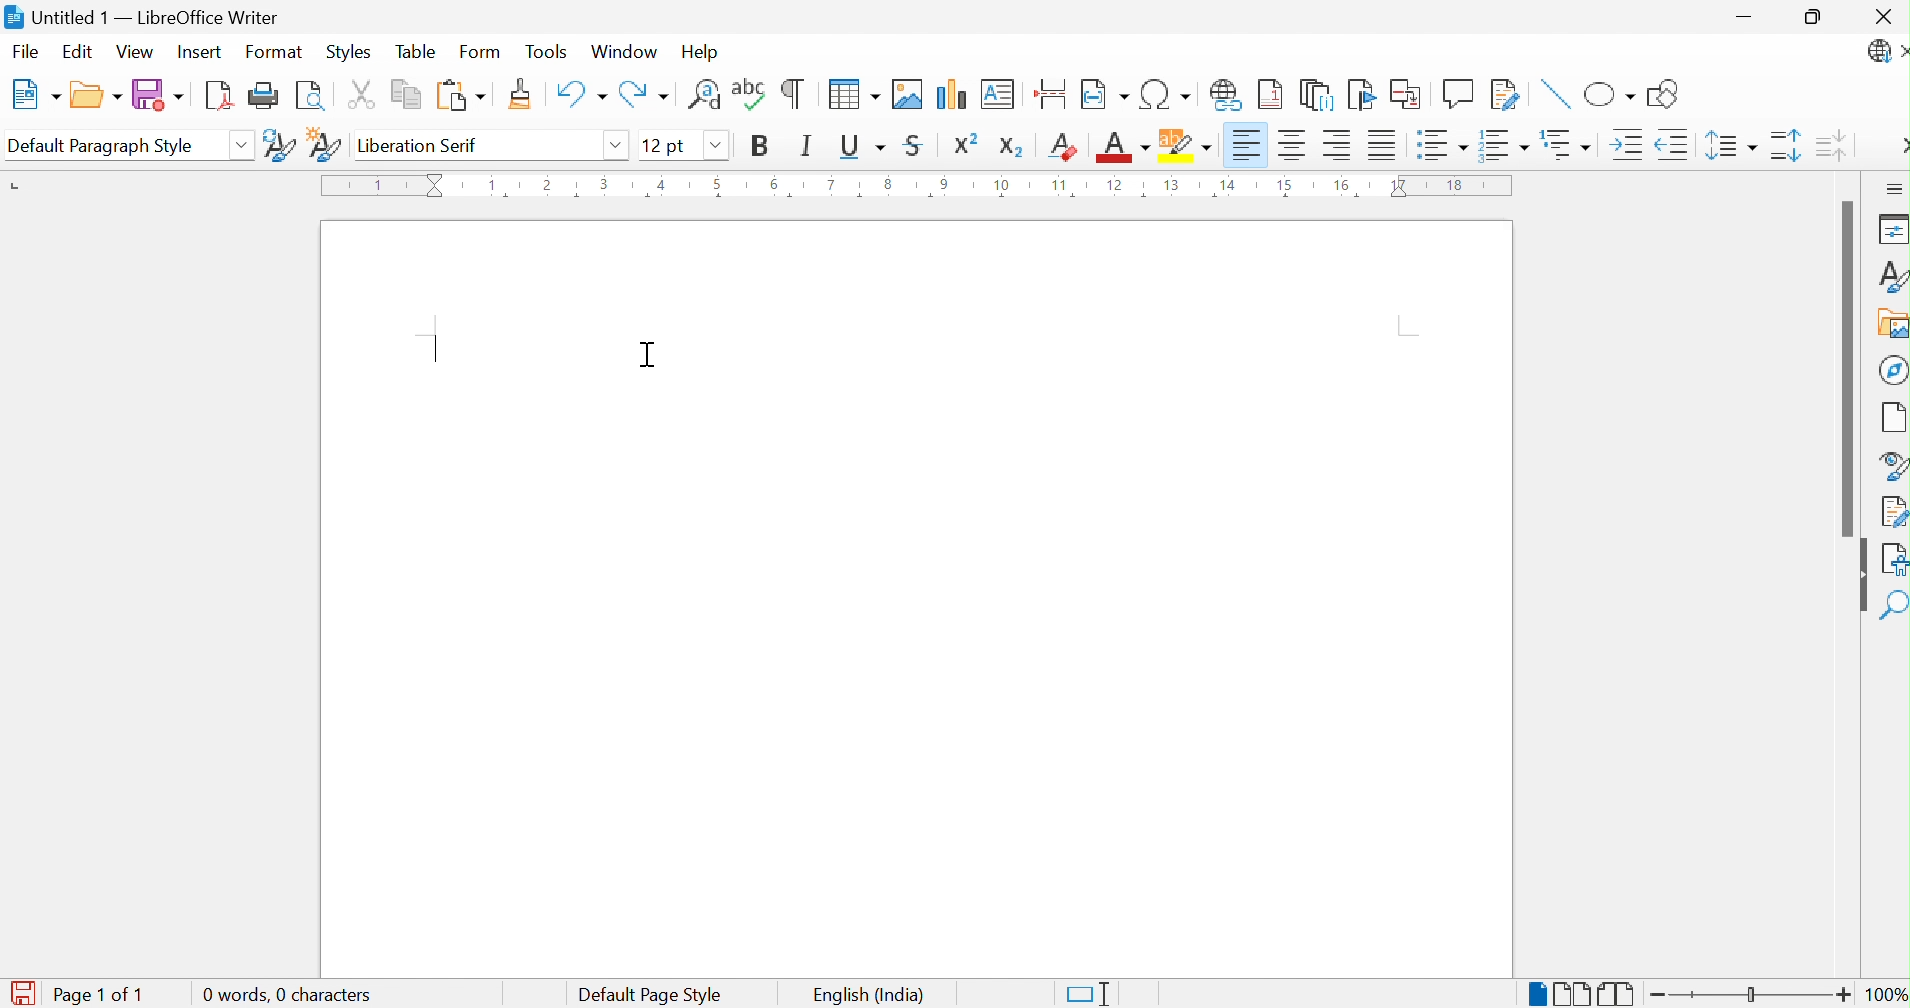  Describe the element at coordinates (994, 95) in the screenshot. I see `Insert Text Box` at that location.